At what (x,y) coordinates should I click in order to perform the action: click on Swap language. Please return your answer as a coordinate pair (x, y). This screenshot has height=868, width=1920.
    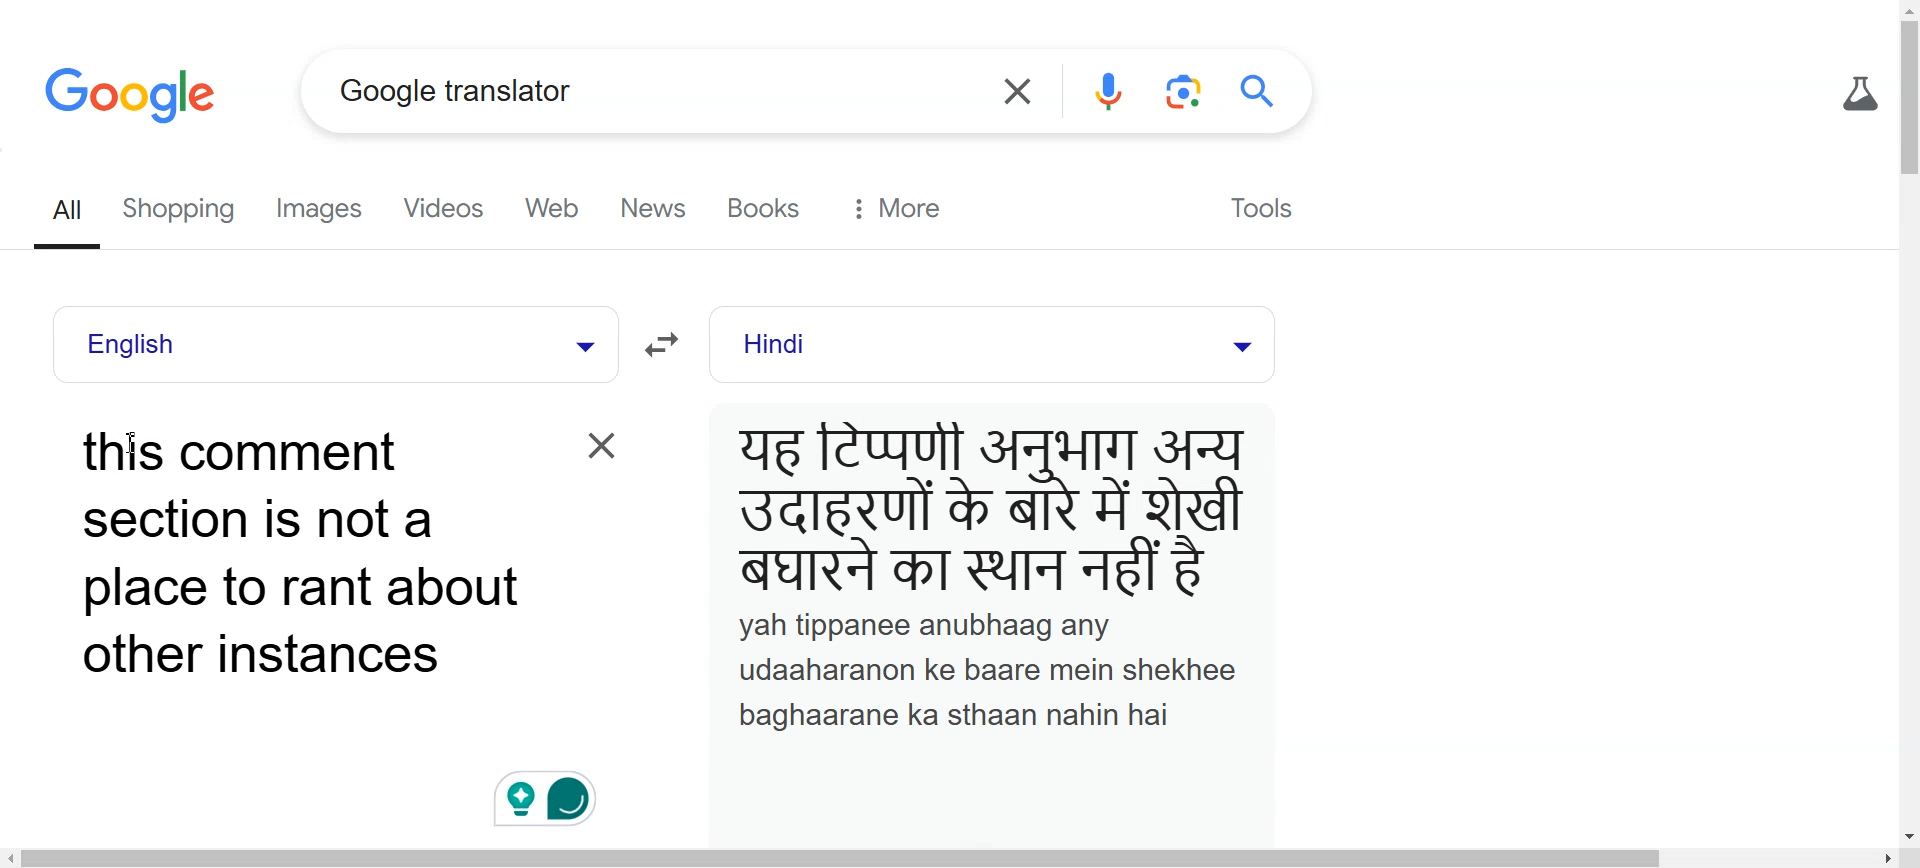
    Looking at the image, I should click on (667, 345).